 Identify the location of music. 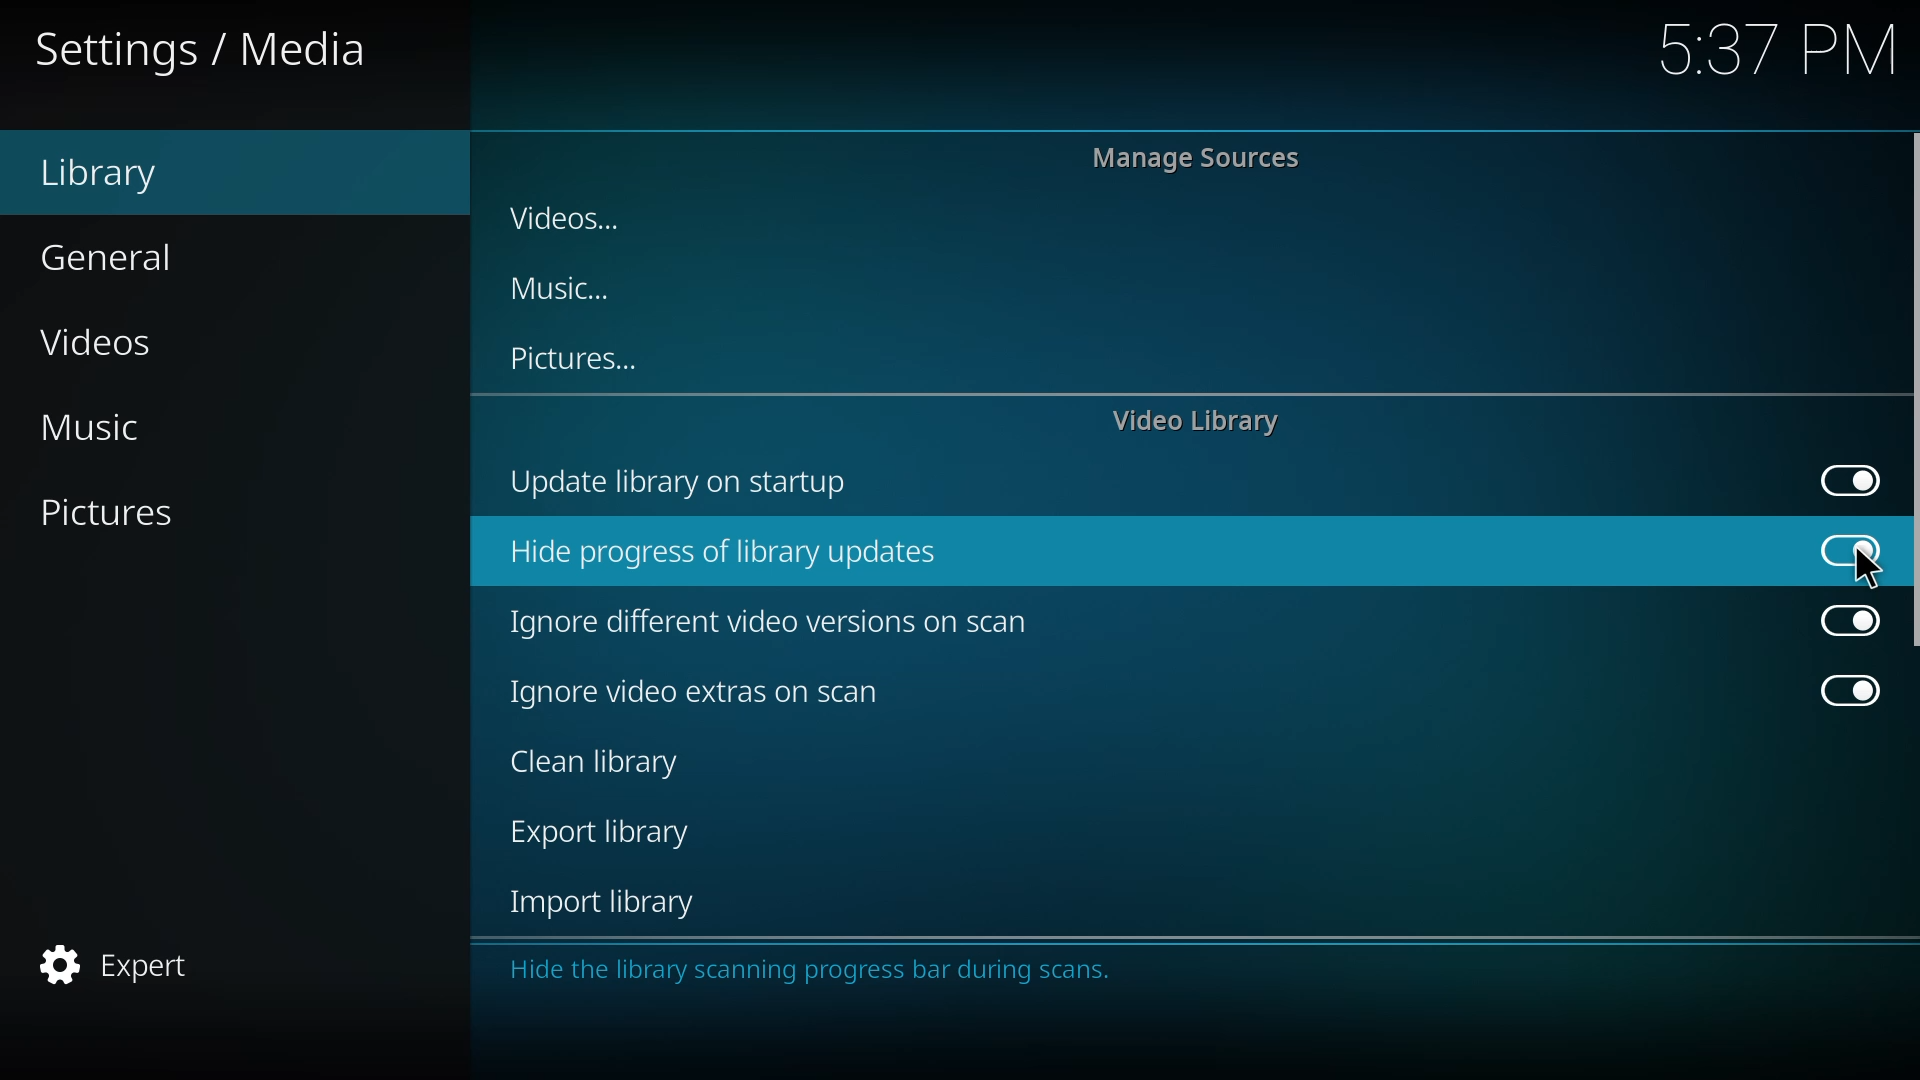
(104, 430).